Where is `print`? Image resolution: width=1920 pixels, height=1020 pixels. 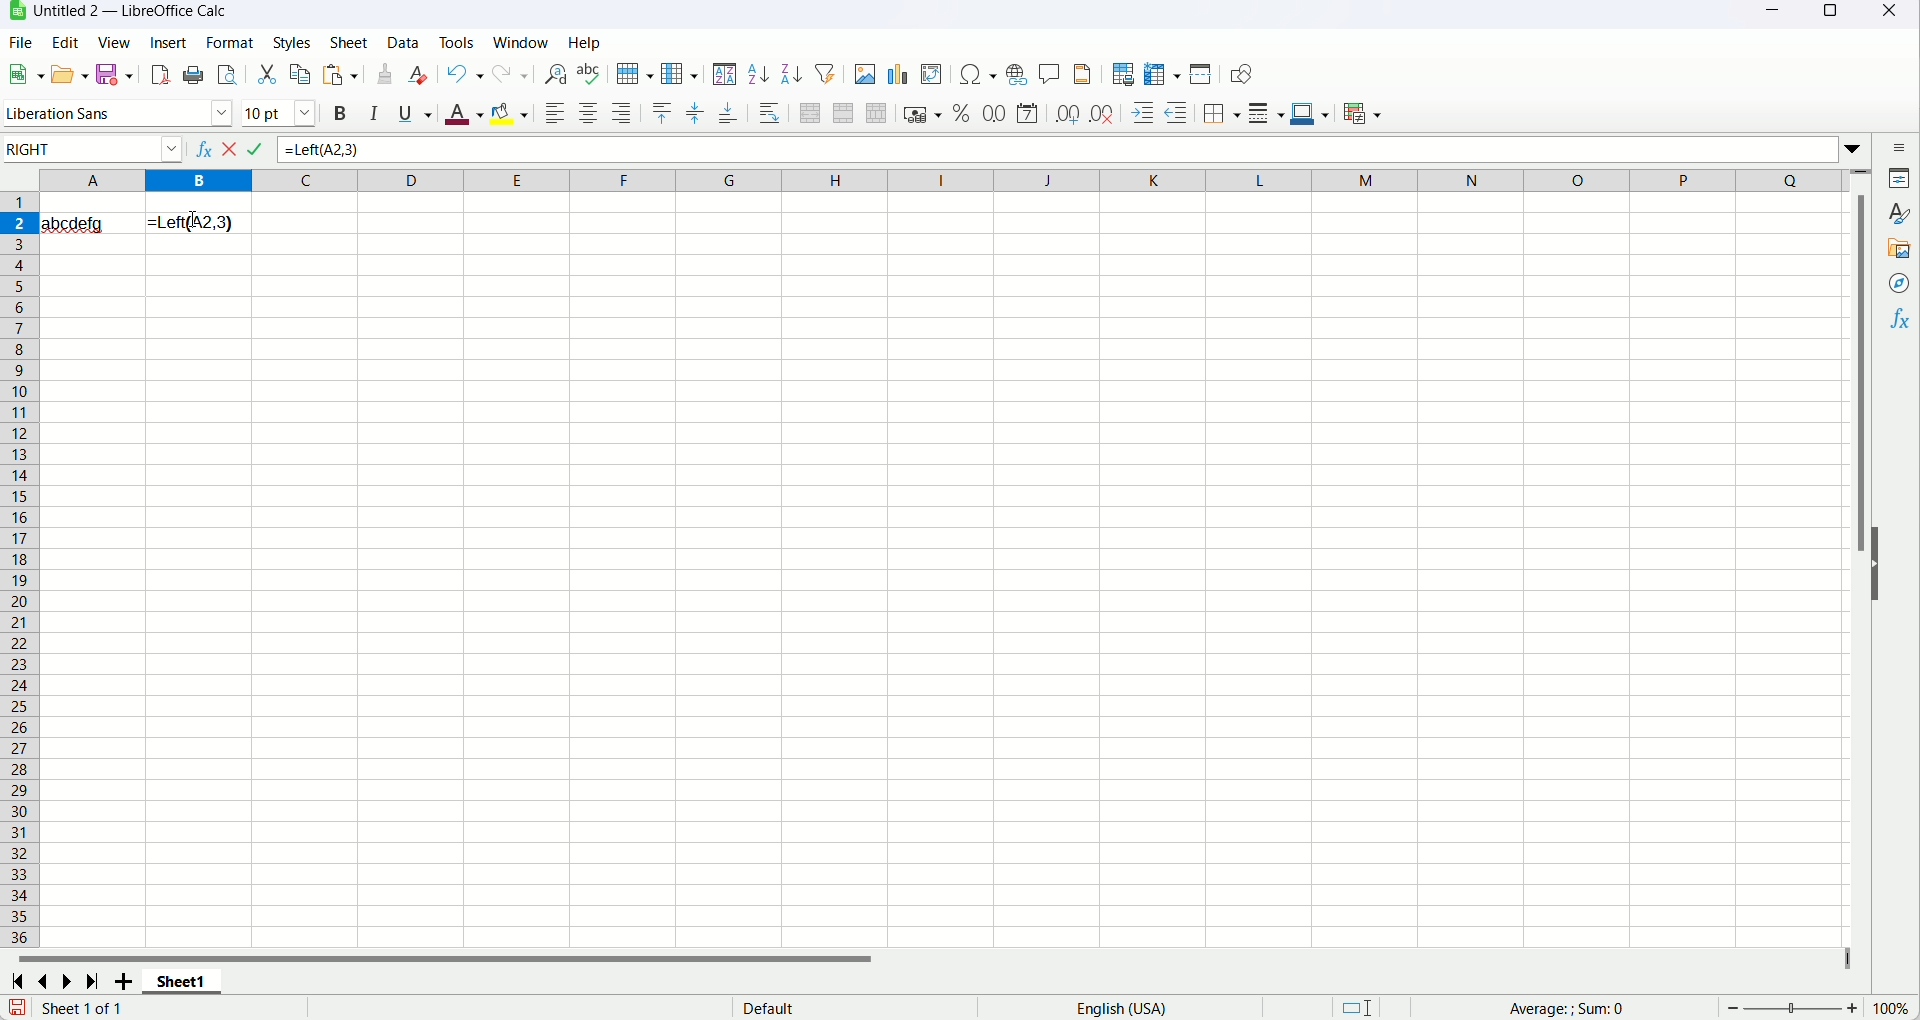 print is located at coordinates (192, 75).